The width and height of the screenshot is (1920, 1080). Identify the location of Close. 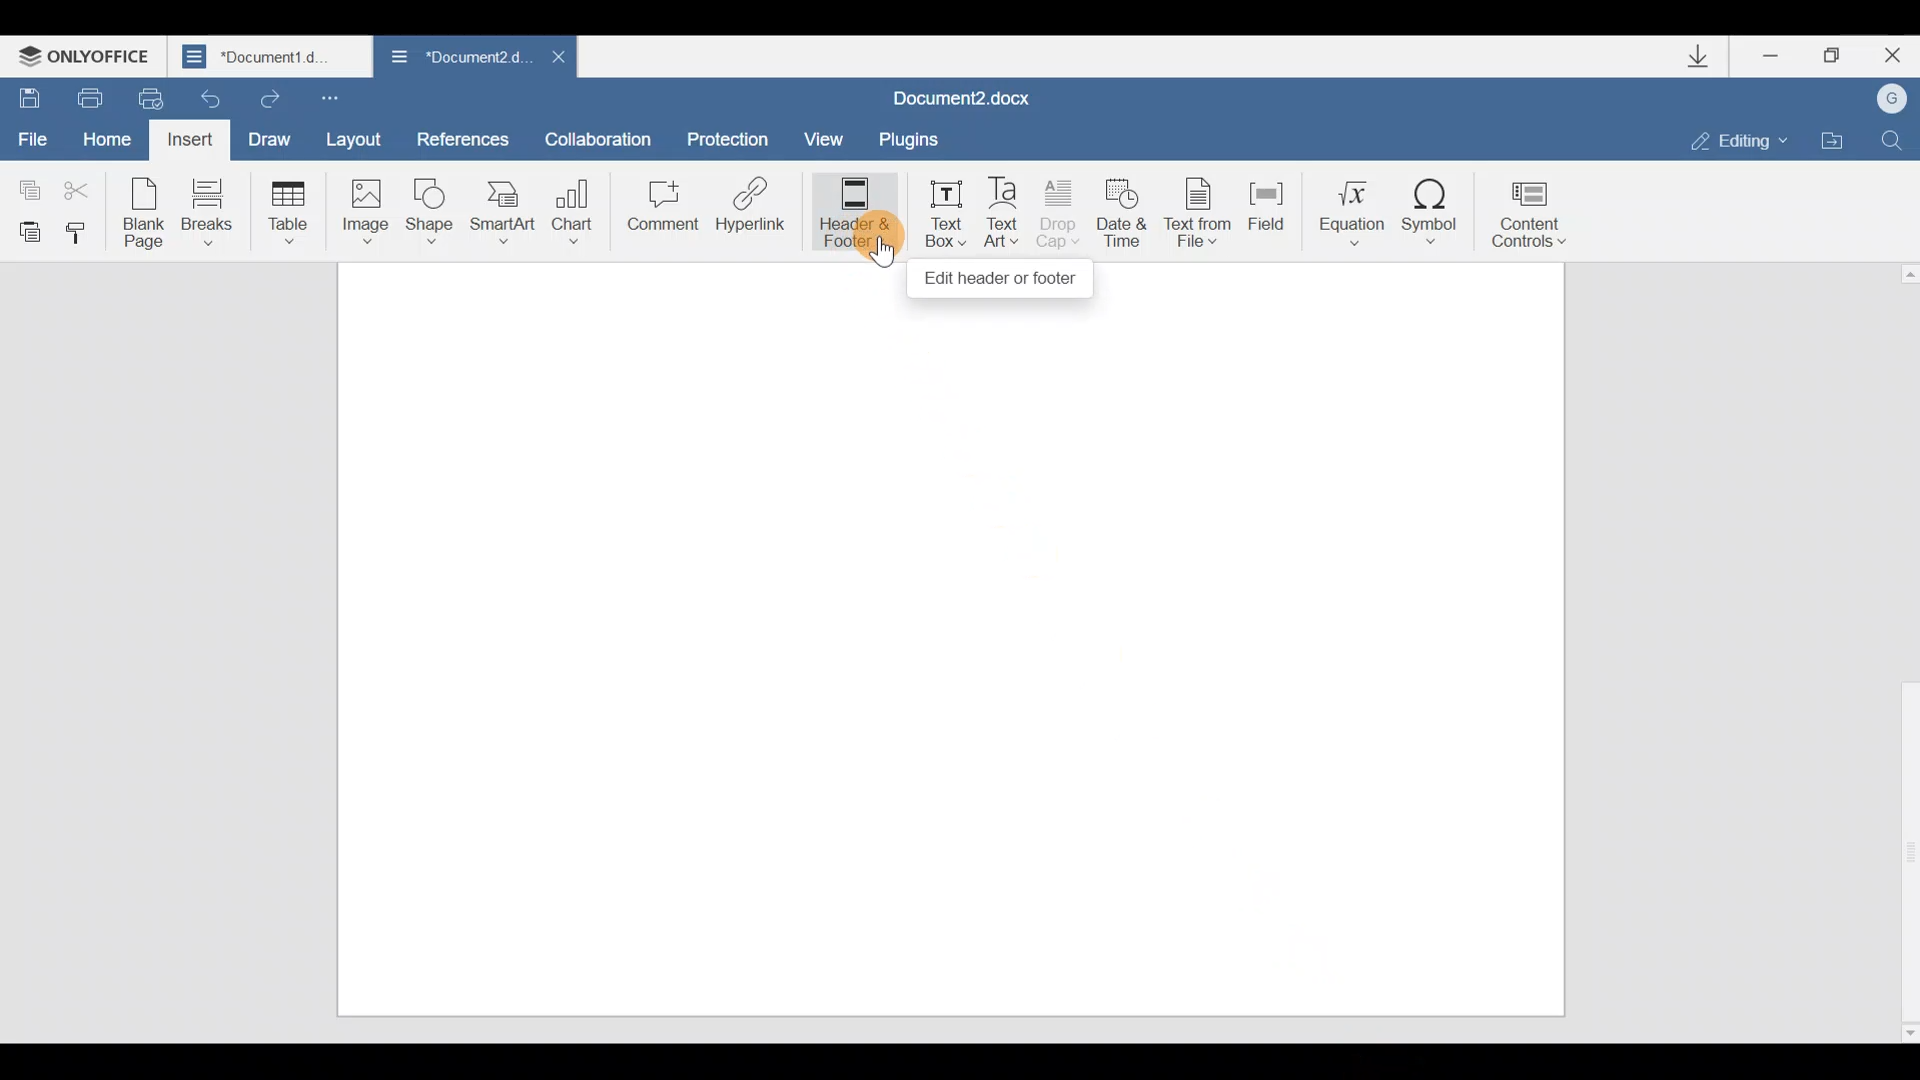
(1892, 56).